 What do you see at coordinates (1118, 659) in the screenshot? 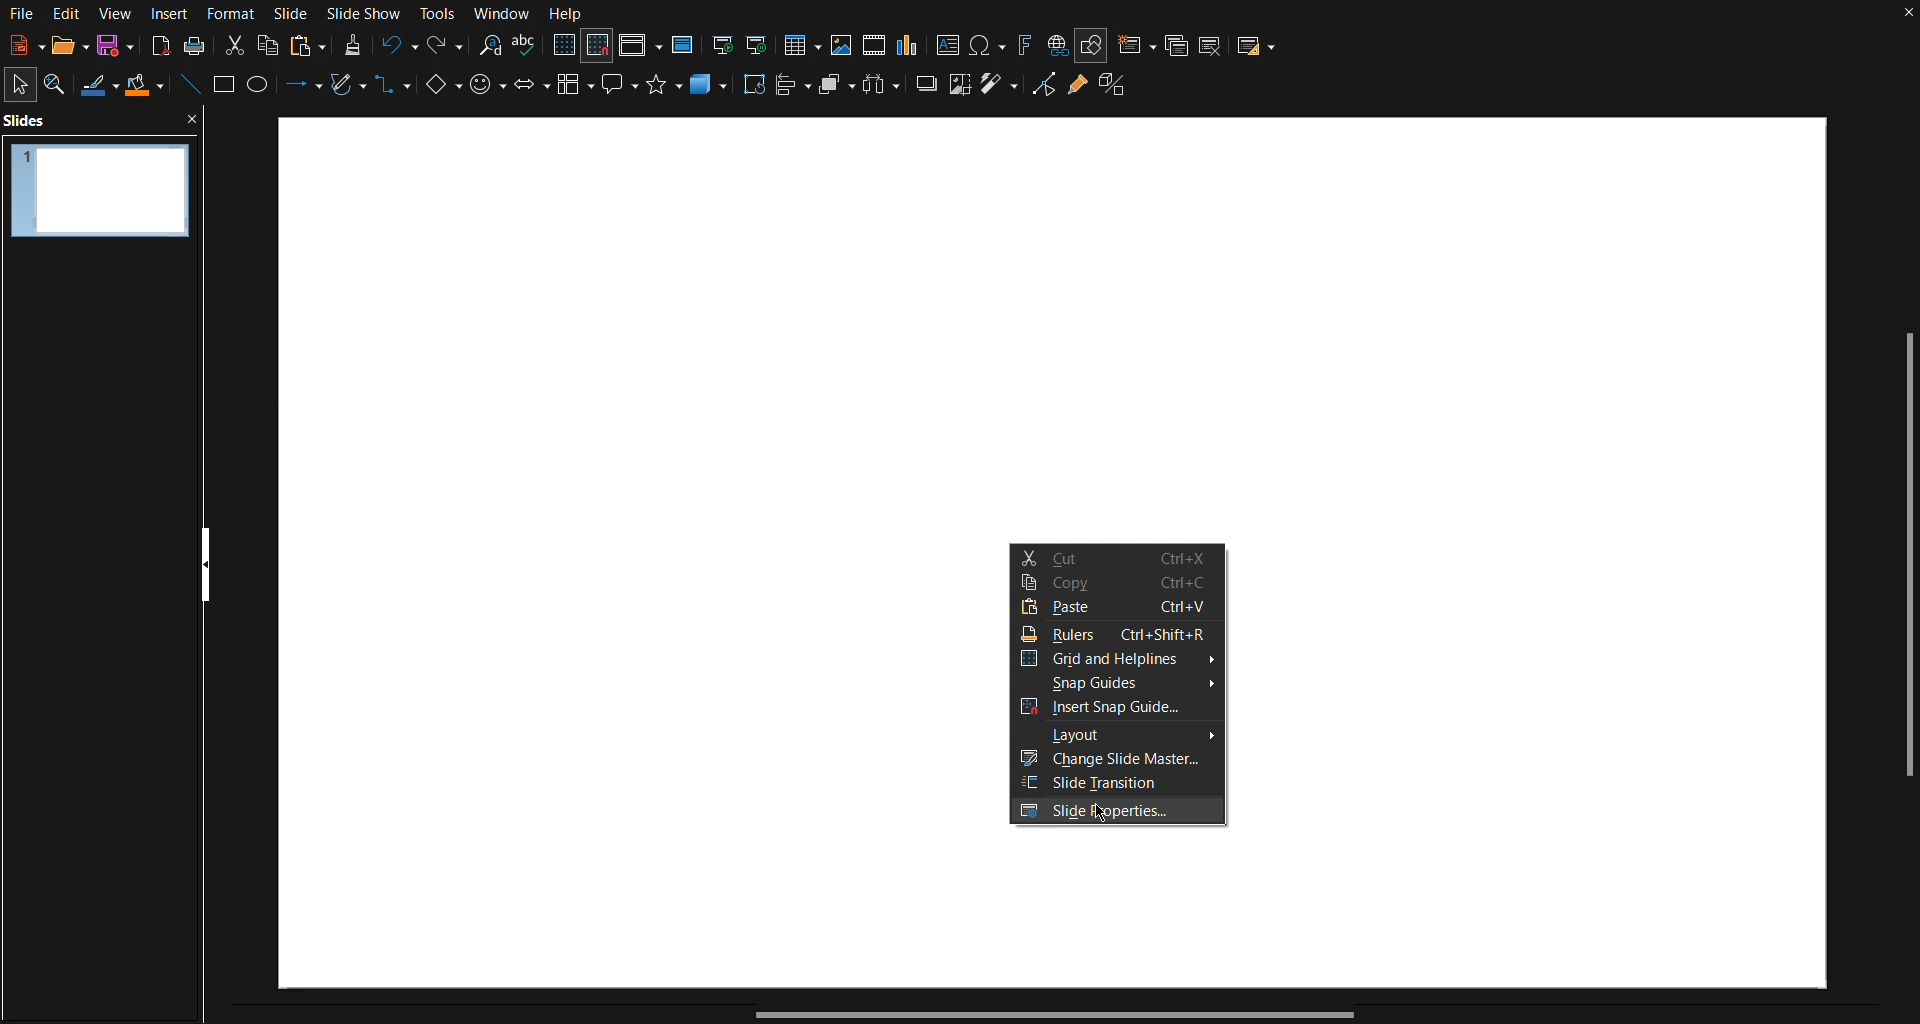
I see `Grid and Helplines` at bounding box center [1118, 659].